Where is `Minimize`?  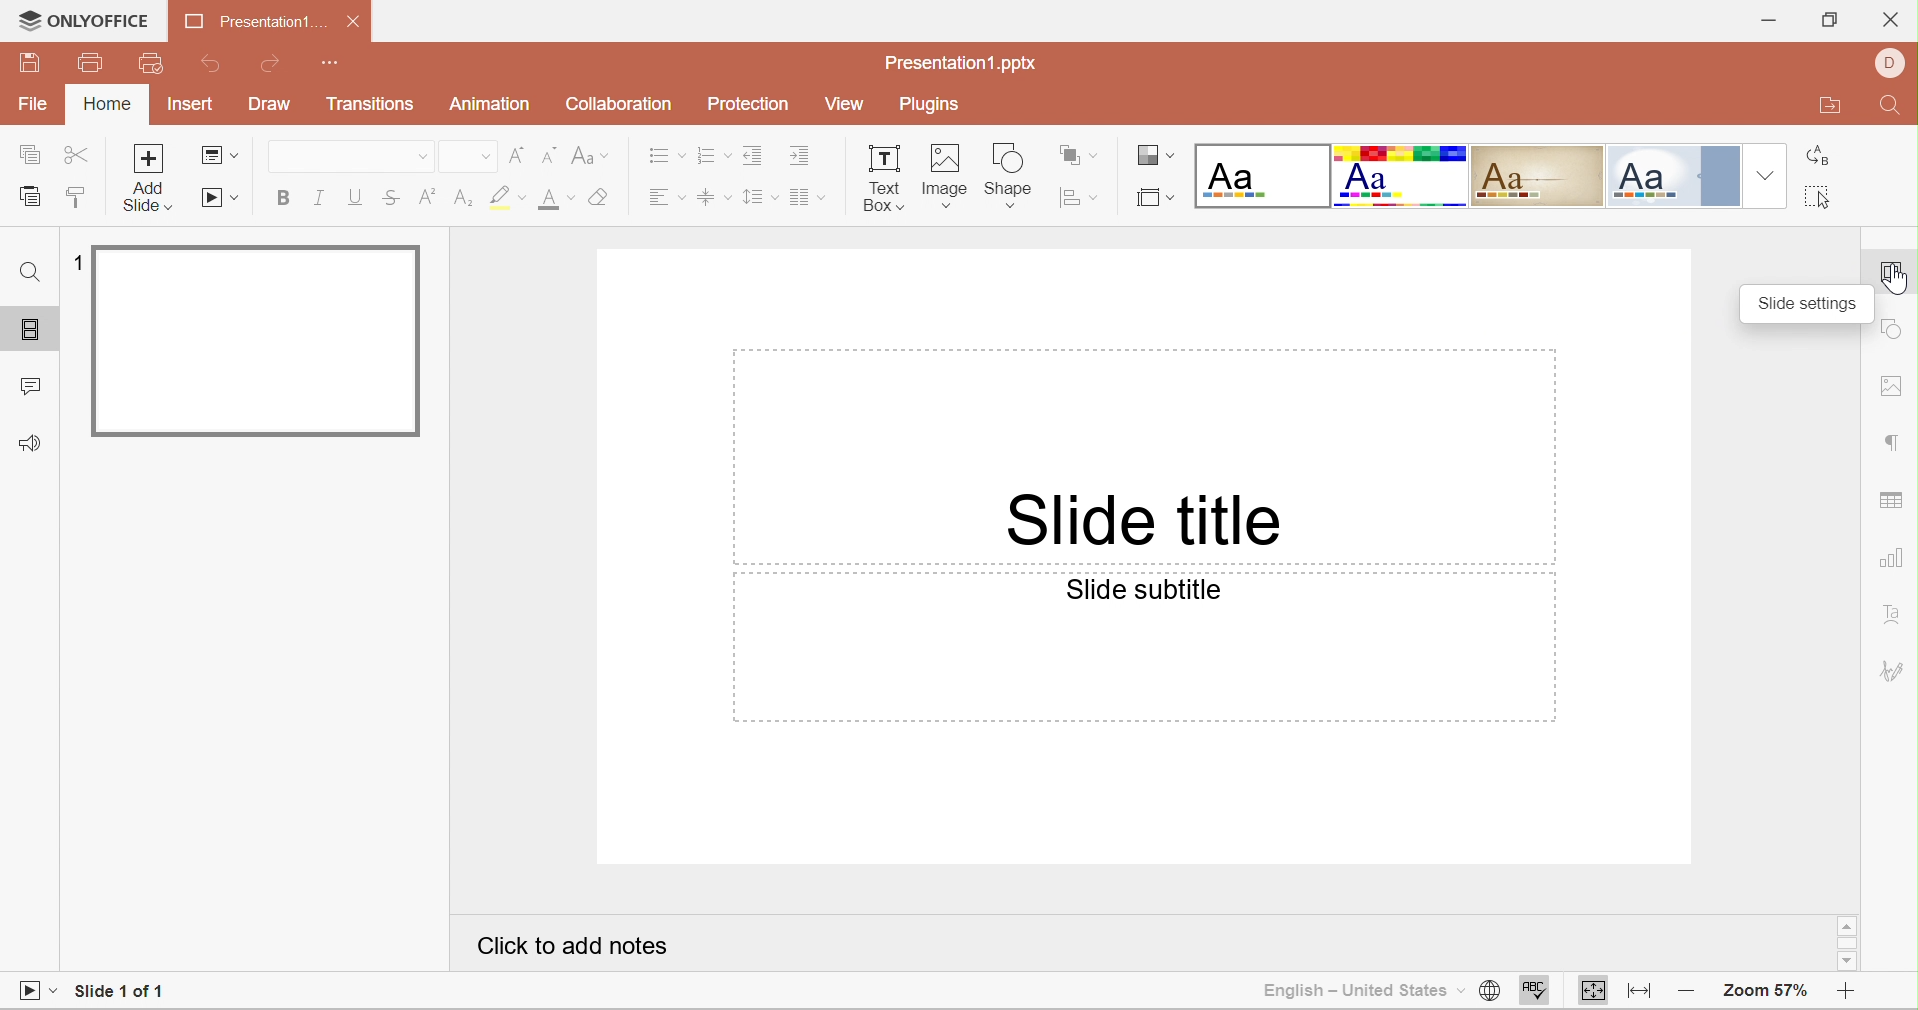 Minimize is located at coordinates (1768, 21).